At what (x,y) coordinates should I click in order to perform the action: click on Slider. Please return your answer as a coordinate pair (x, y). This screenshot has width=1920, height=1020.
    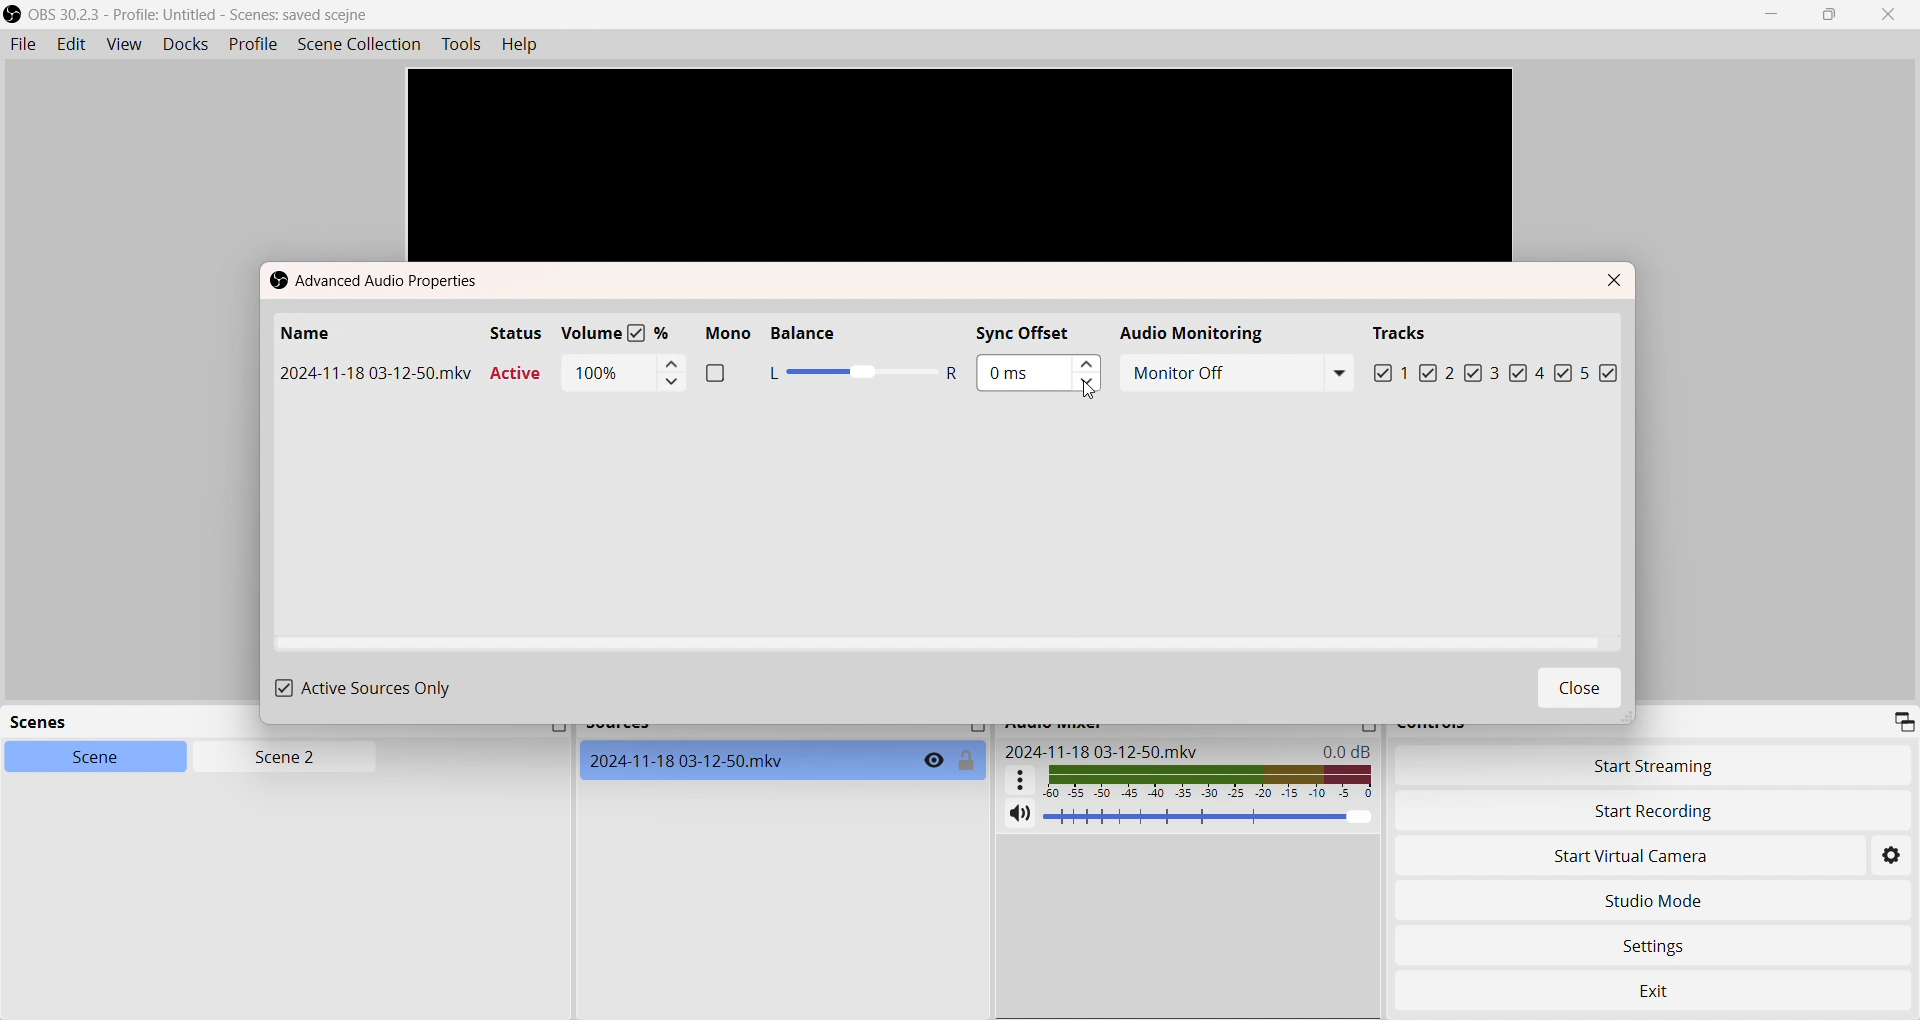
    Looking at the image, I should click on (863, 374).